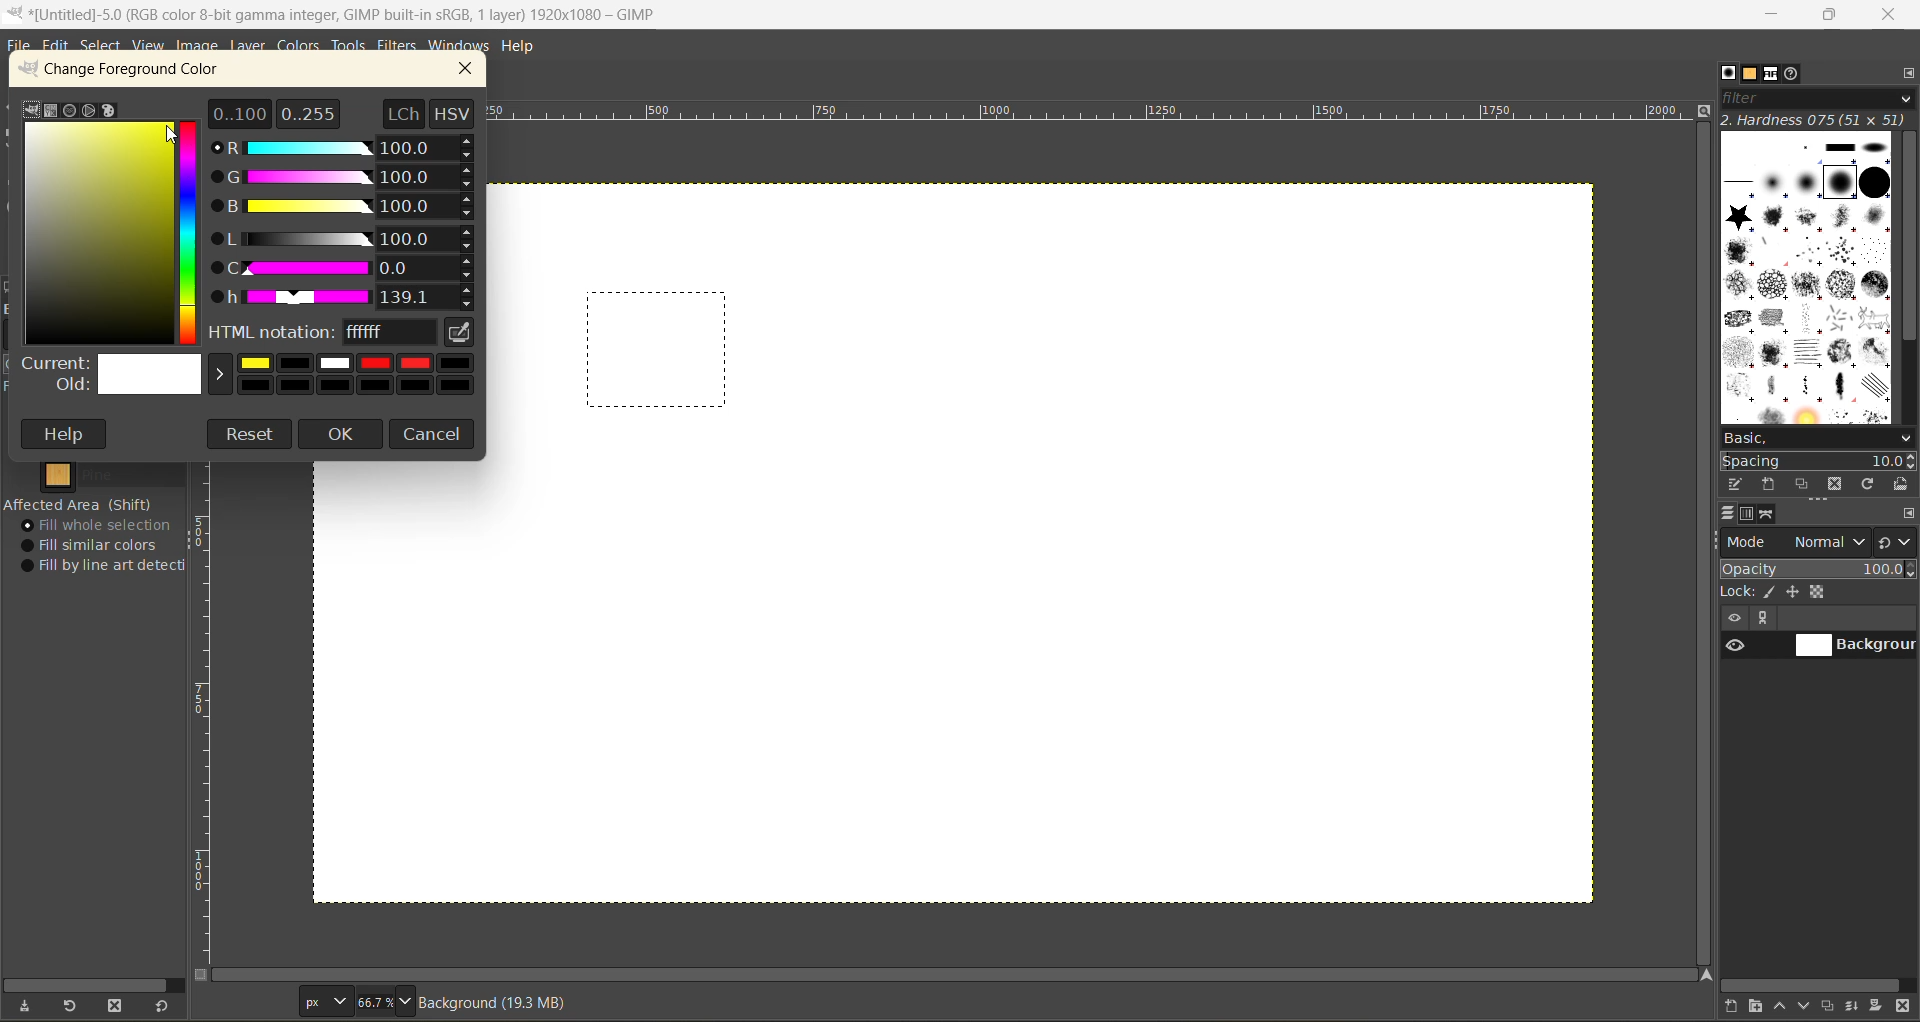 This screenshot has width=1920, height=1022. Describe the element at coordinates (70, 110) in the screenshot. I see `watercolor` at that location.